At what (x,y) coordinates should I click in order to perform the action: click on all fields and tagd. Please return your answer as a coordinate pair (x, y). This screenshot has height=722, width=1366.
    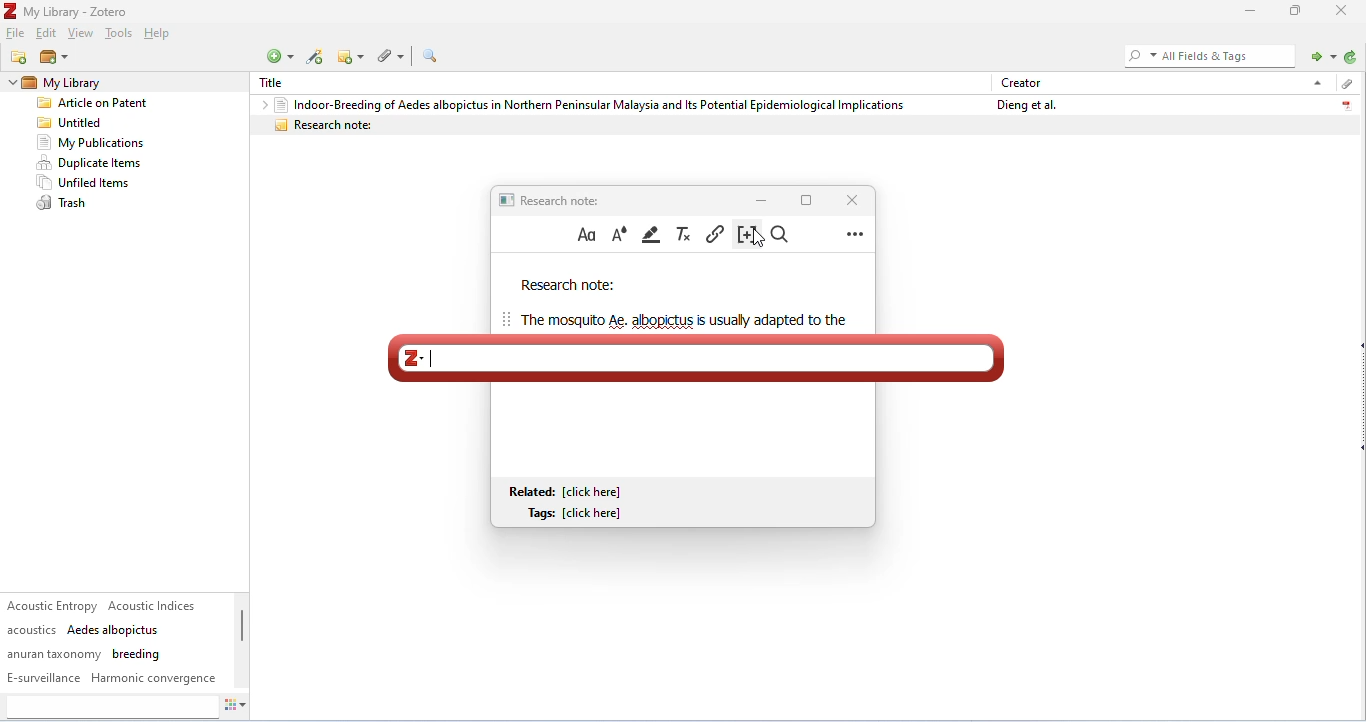
    Looking at the image, I should click on (1207, 55).